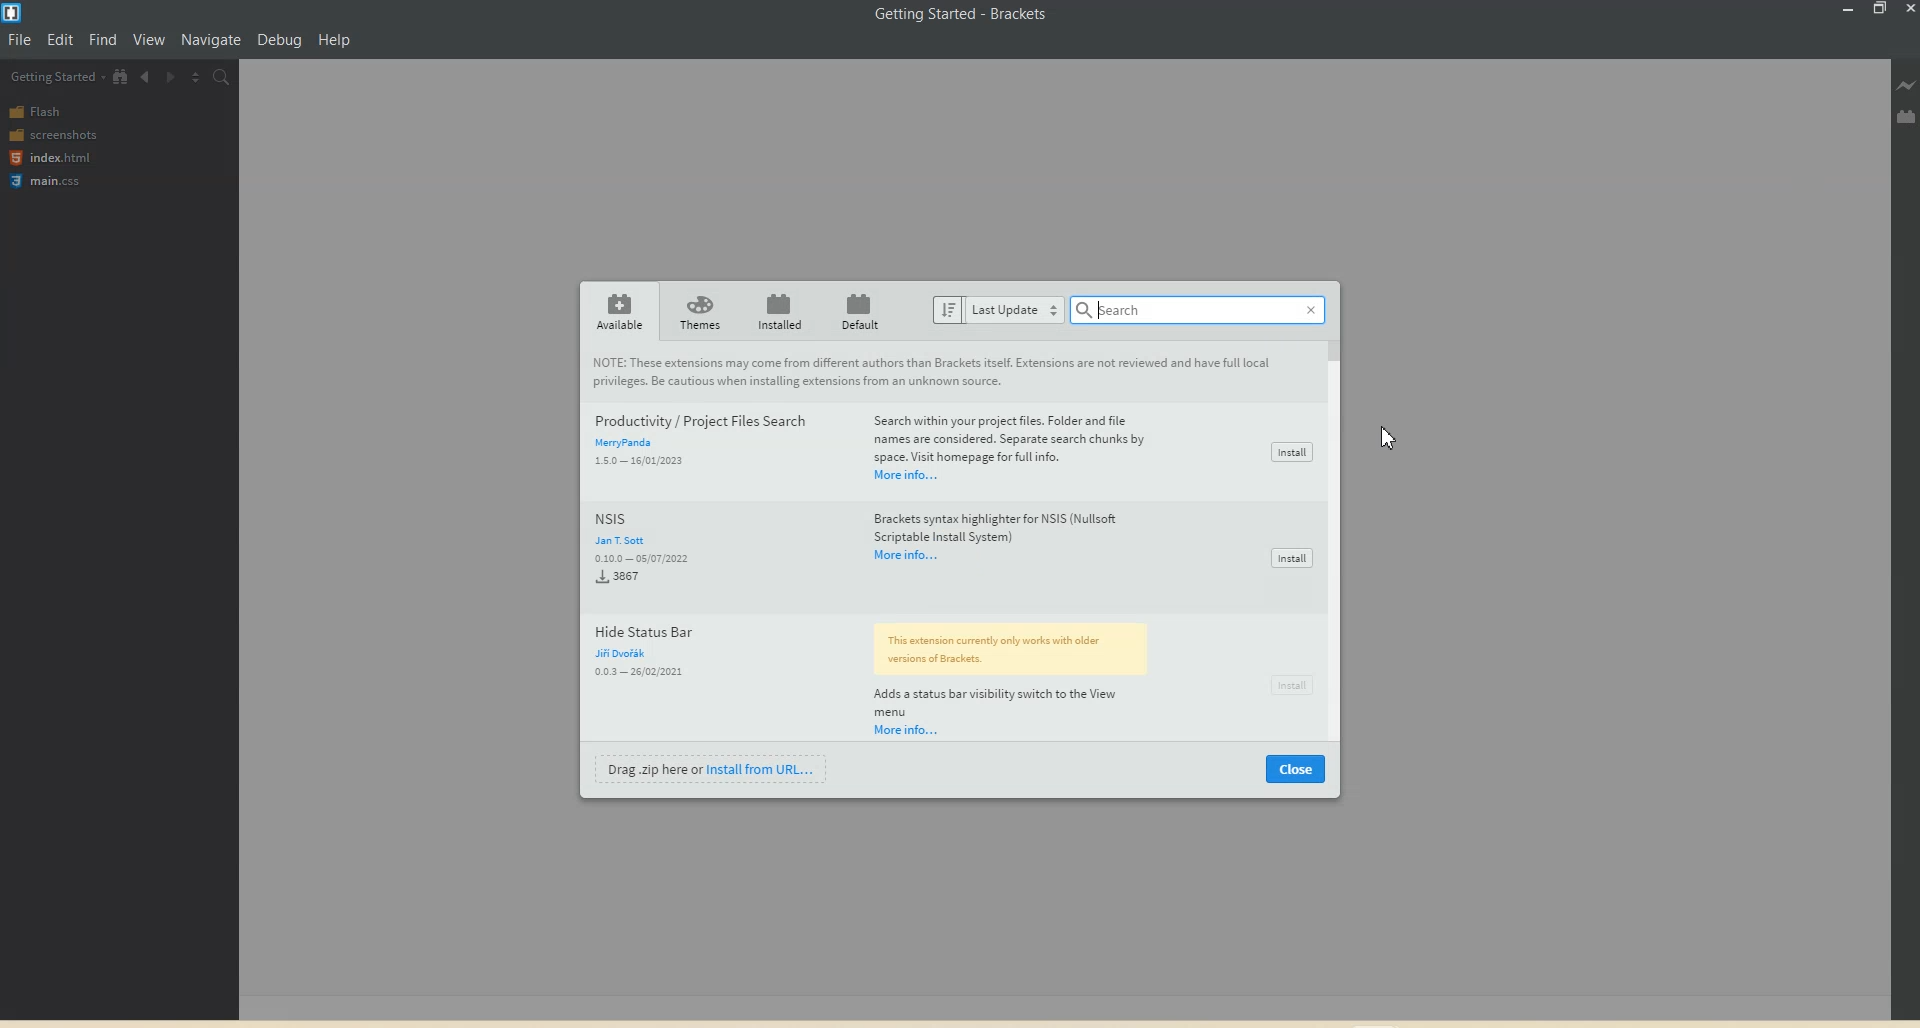 This screenshot has height=1028, width=1920. What do you see at coordinates (700, 439) in the screenshot?
I see `Productivity / Project Files Search
Merypanda
160 15/0200` at bounding box center [700, 439].